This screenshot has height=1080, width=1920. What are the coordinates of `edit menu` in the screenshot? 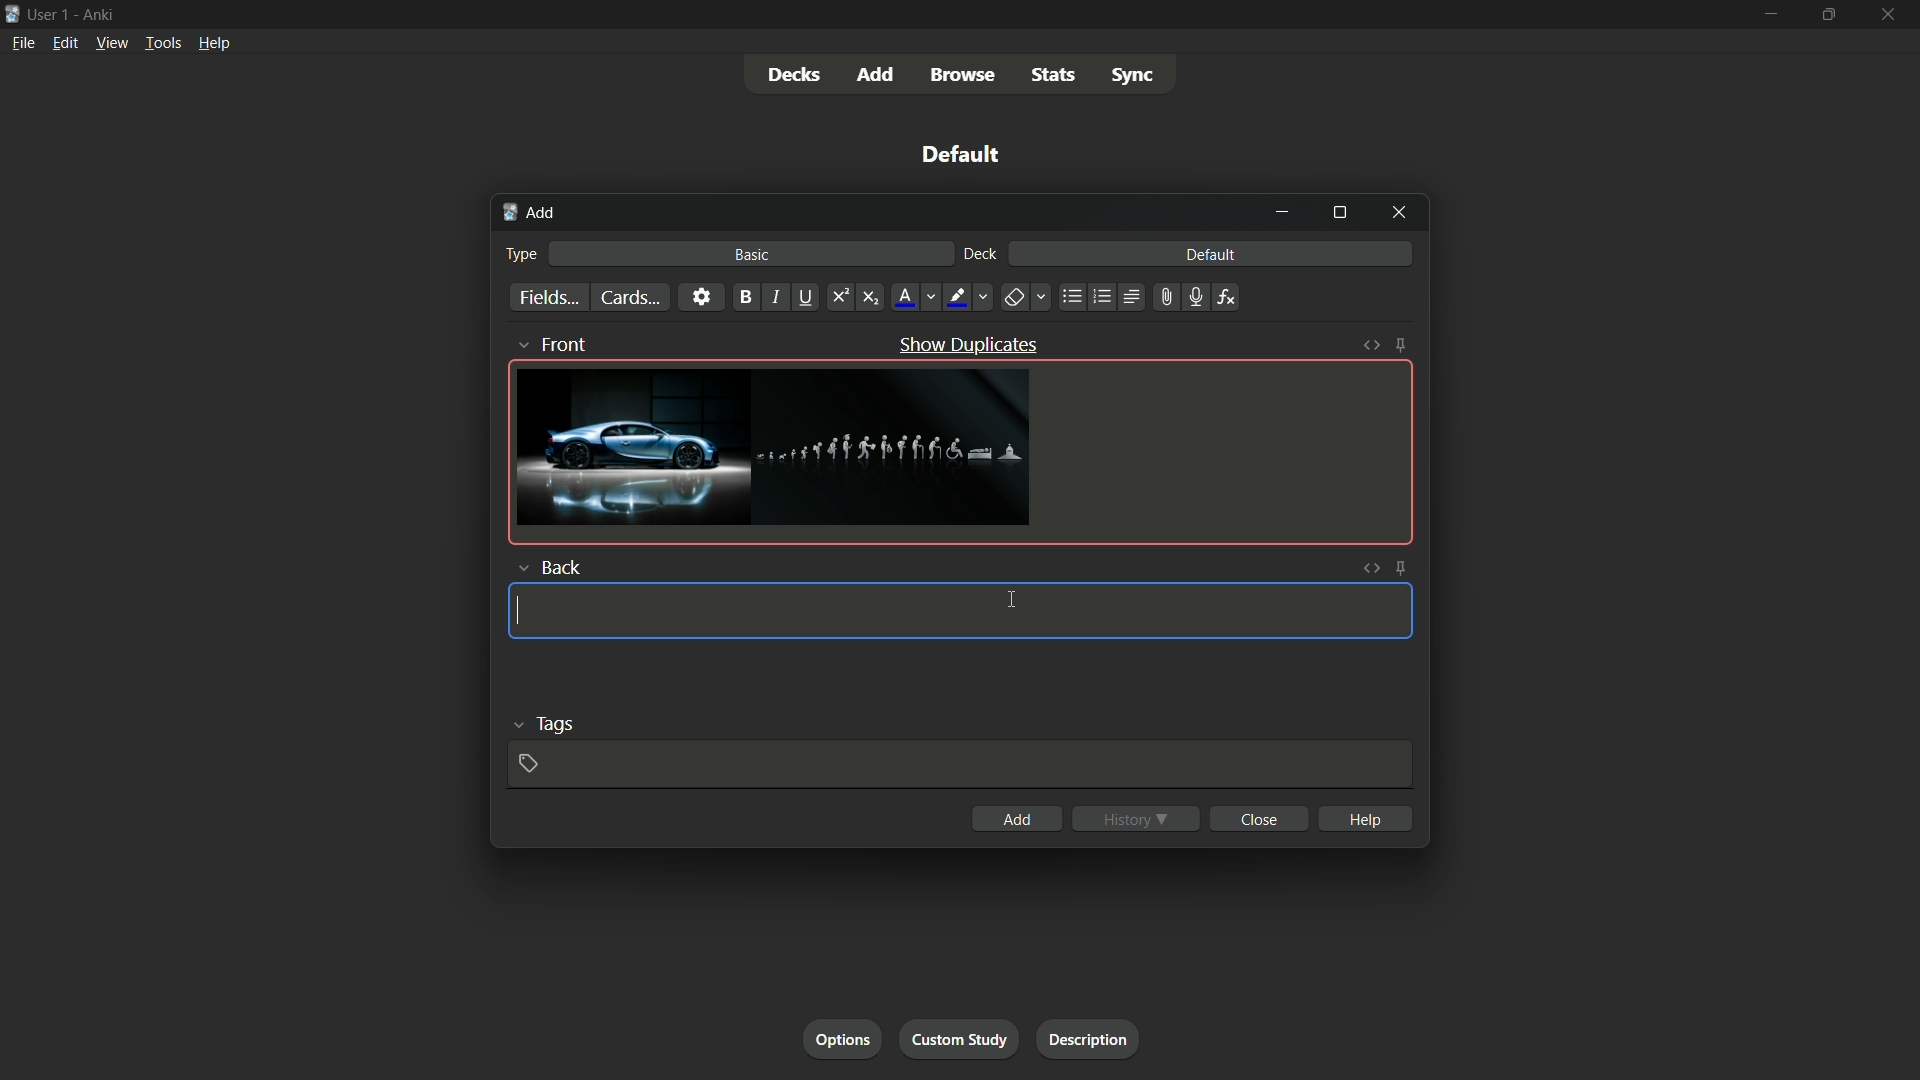 It's located at (68, 42).